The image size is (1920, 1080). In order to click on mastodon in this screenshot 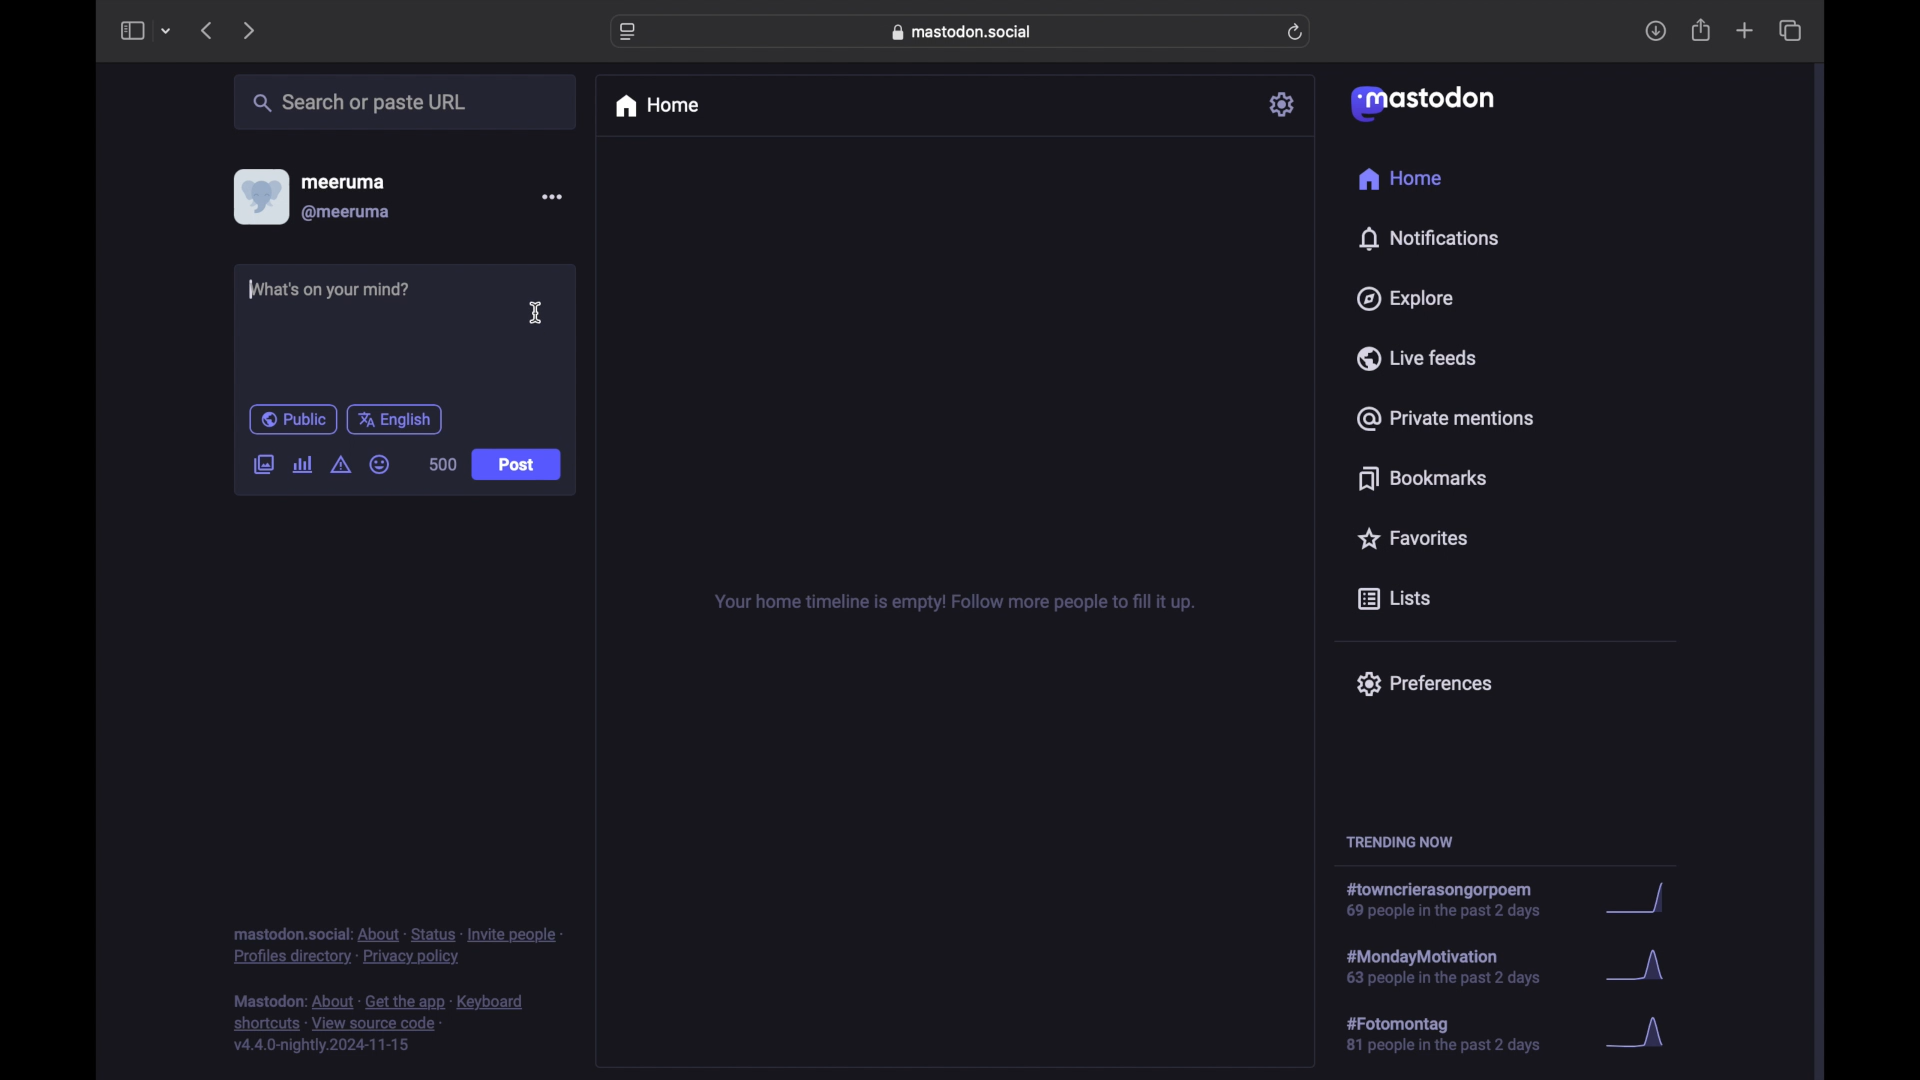, I will do `click(1420, 102)`.